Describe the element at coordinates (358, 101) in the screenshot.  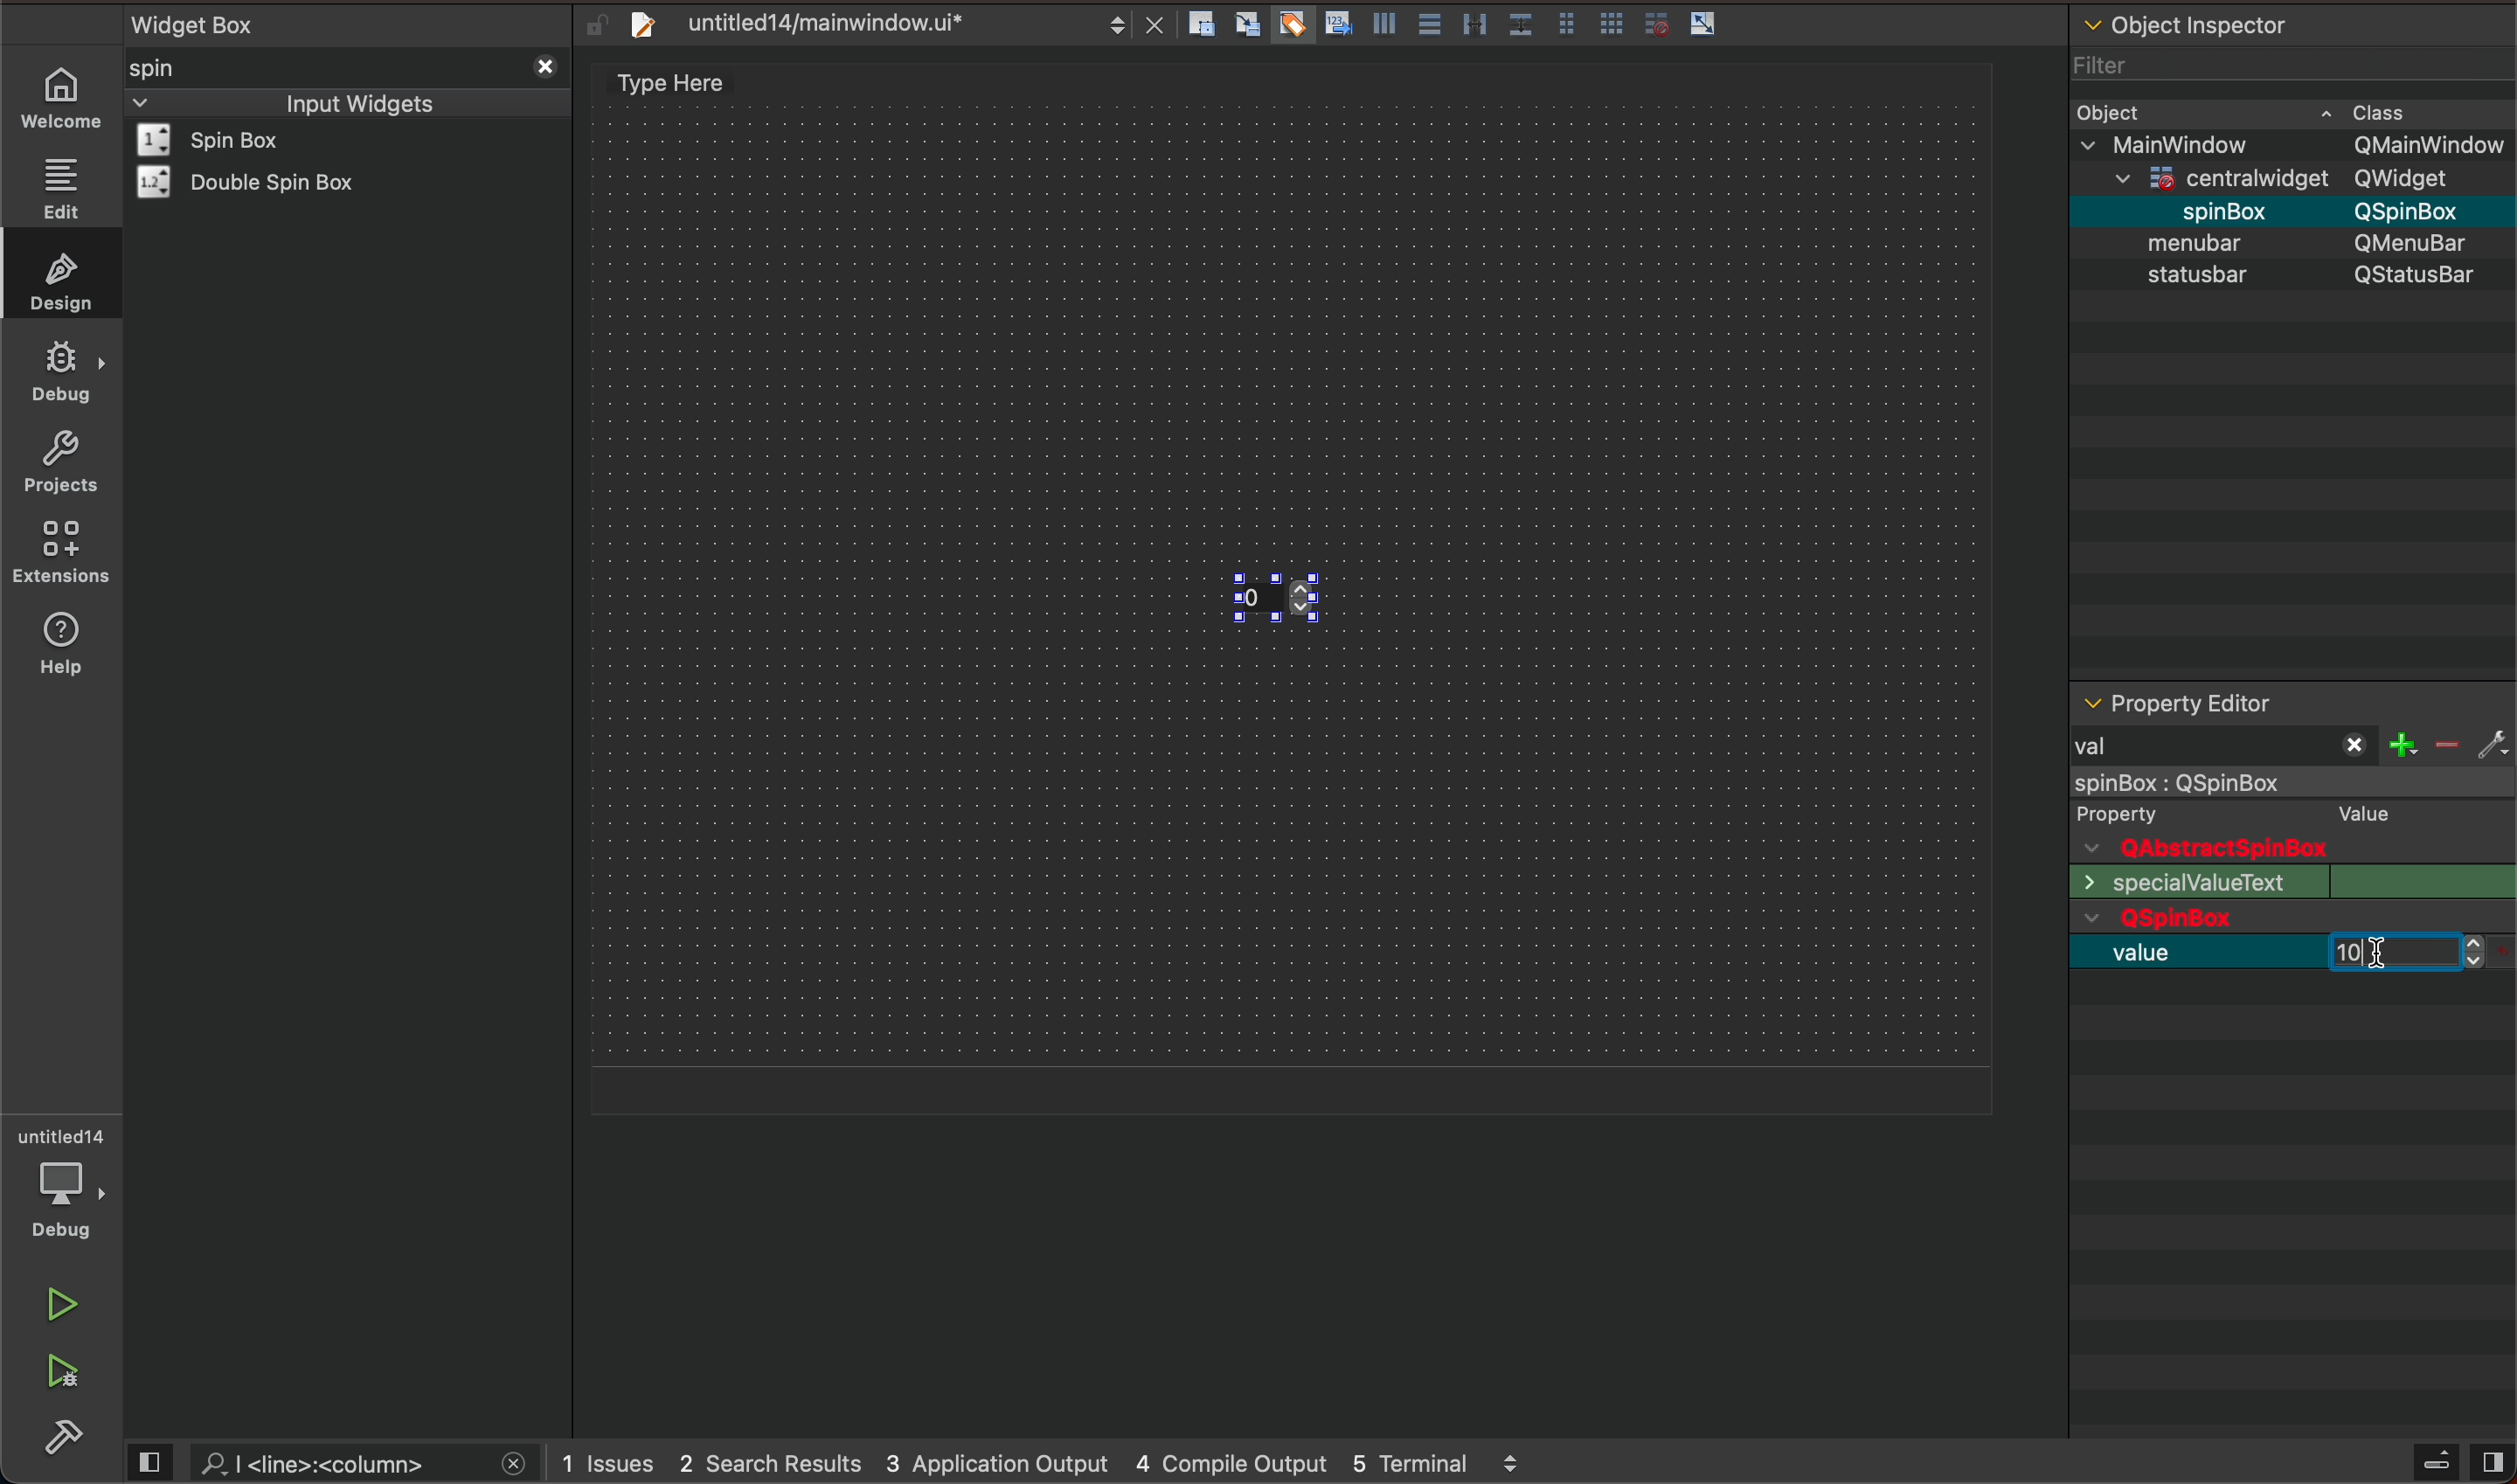
I see `inout` at that location.